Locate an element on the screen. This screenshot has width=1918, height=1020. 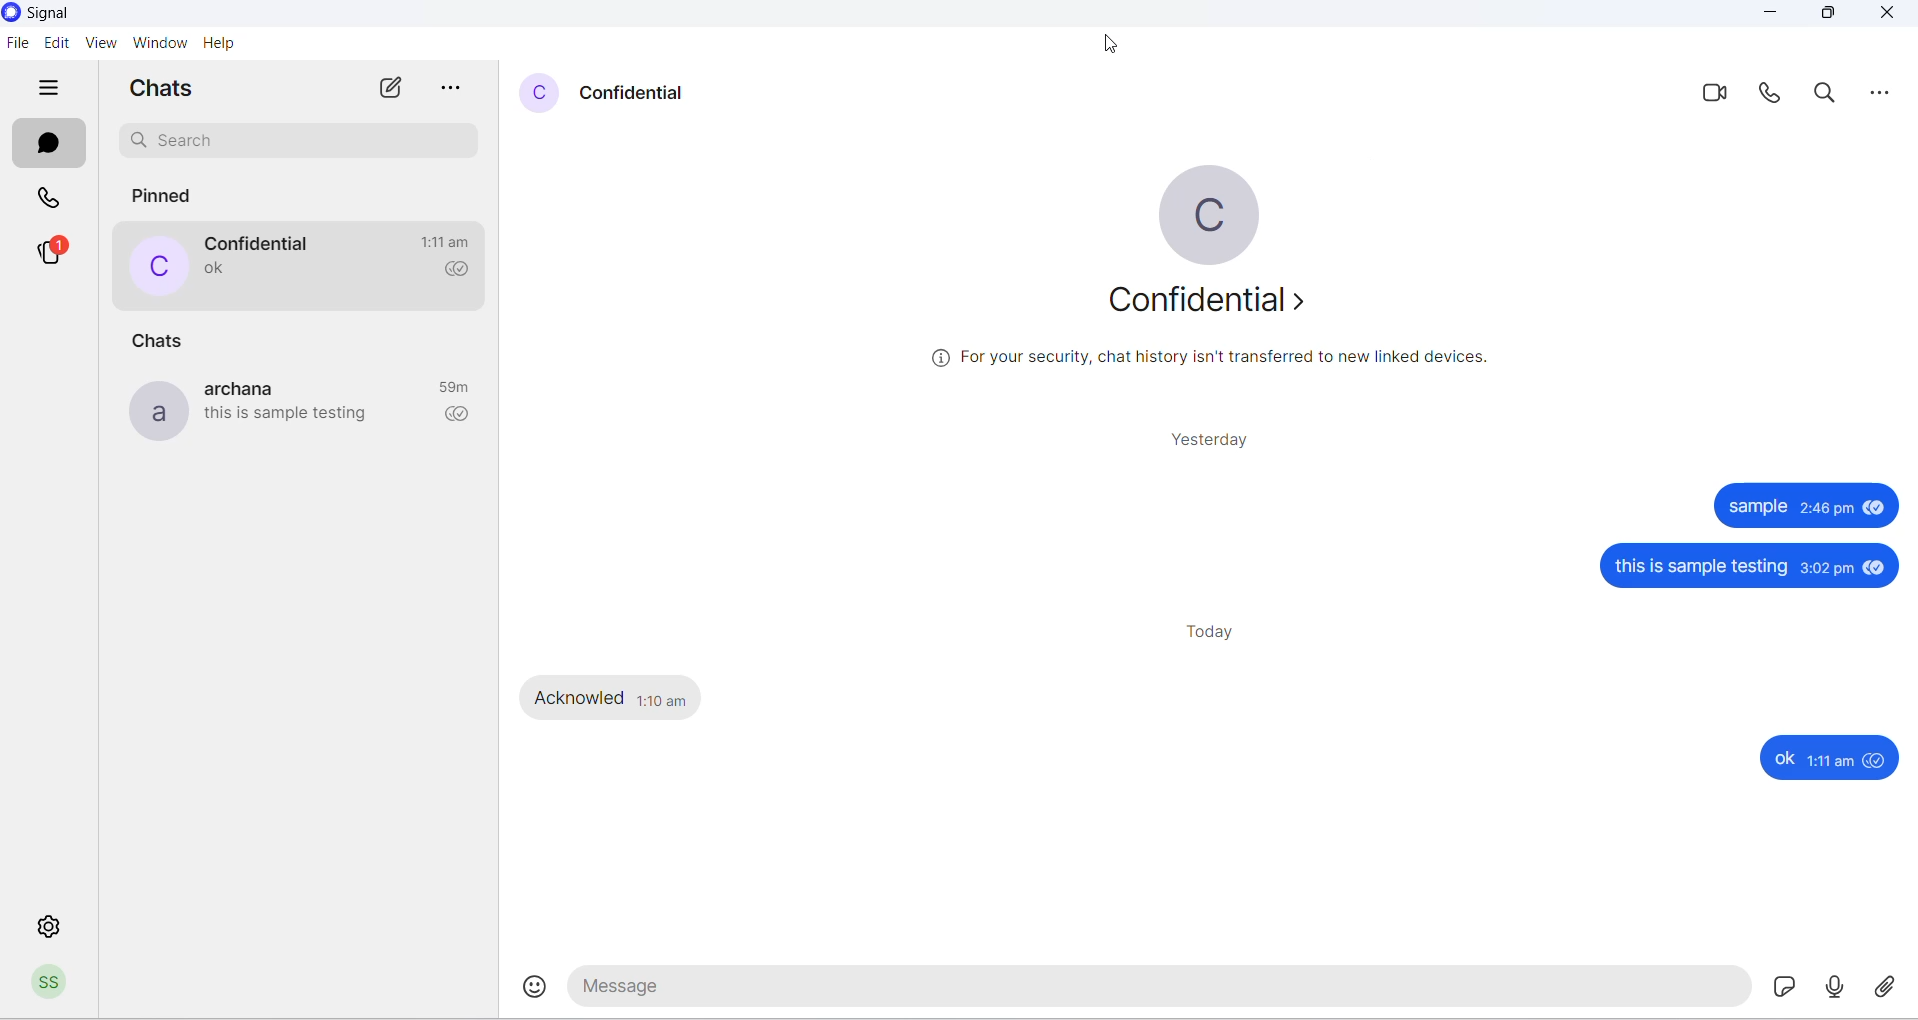
minimize is located at coordinates (1768, 17).